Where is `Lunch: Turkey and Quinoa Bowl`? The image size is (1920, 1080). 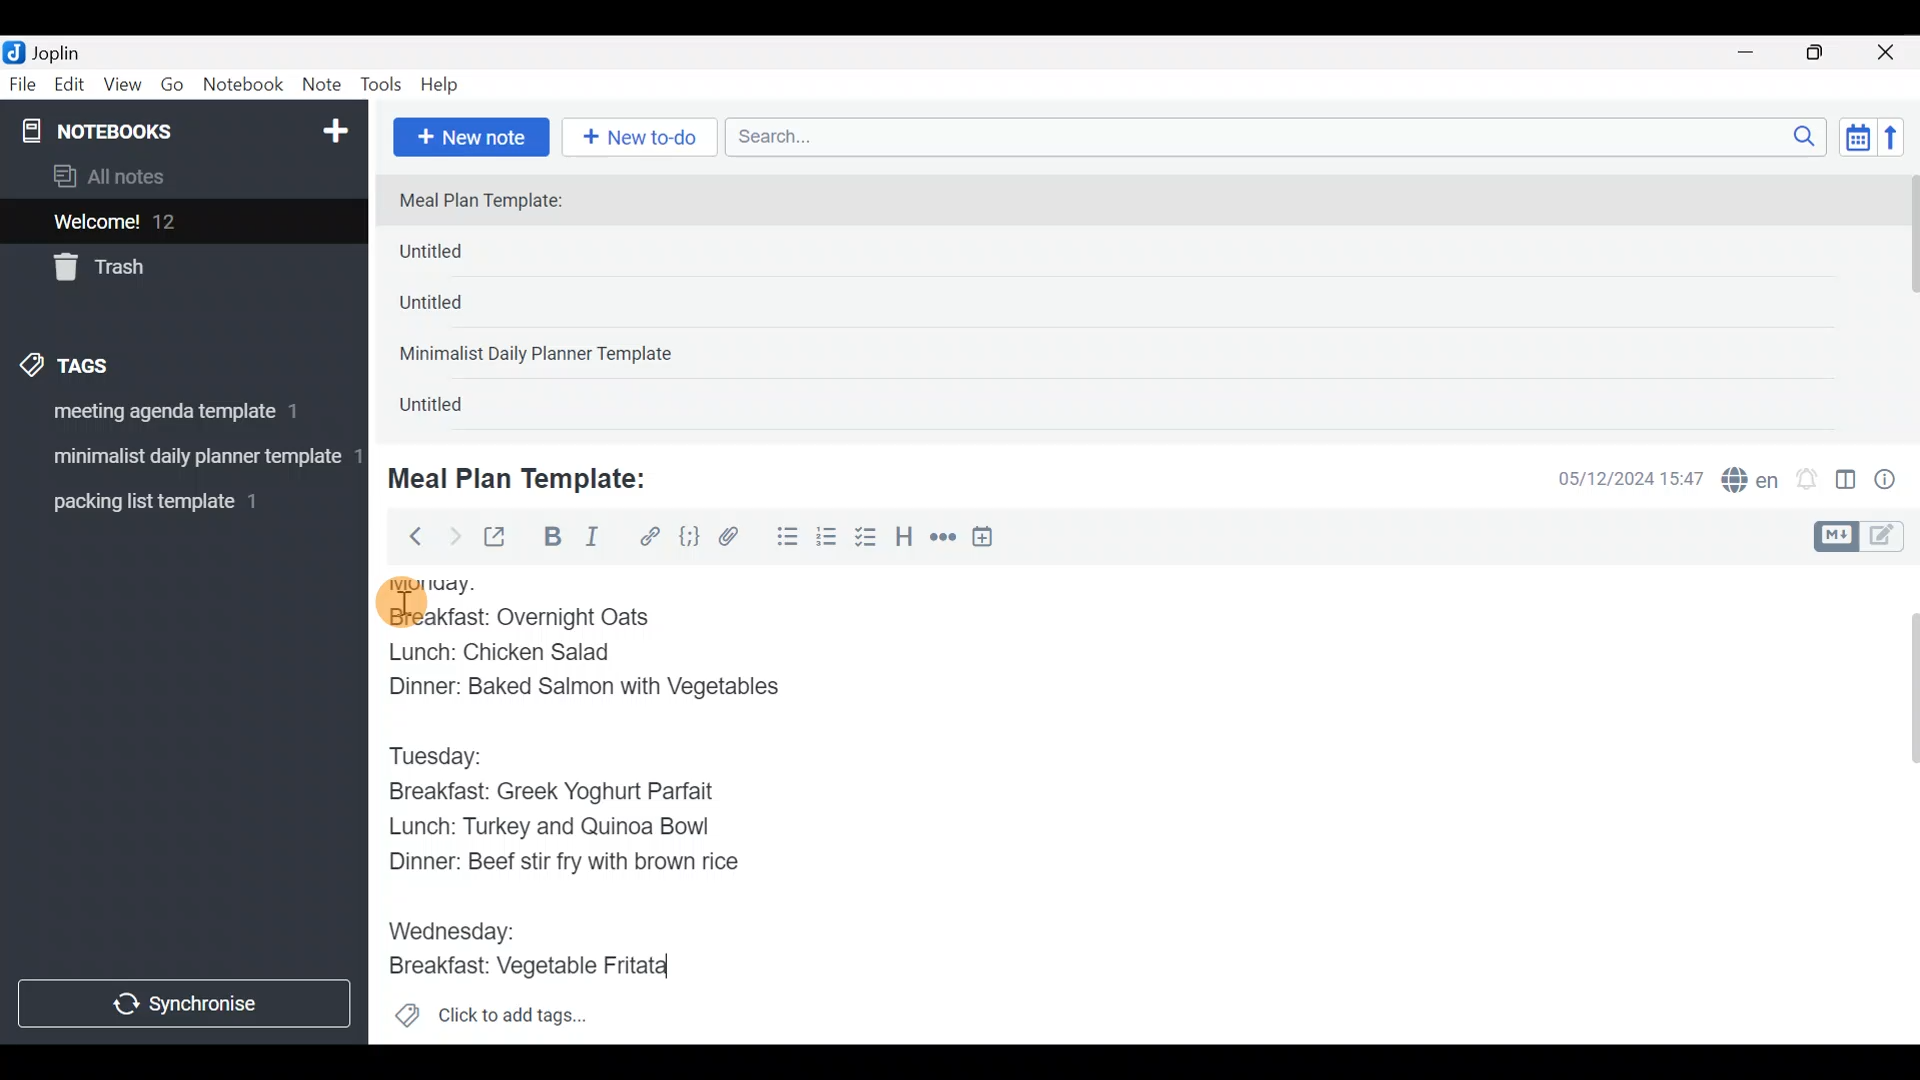 Lunch: Turkey and Quinoa Bowl is located at coordinates (555, 826).